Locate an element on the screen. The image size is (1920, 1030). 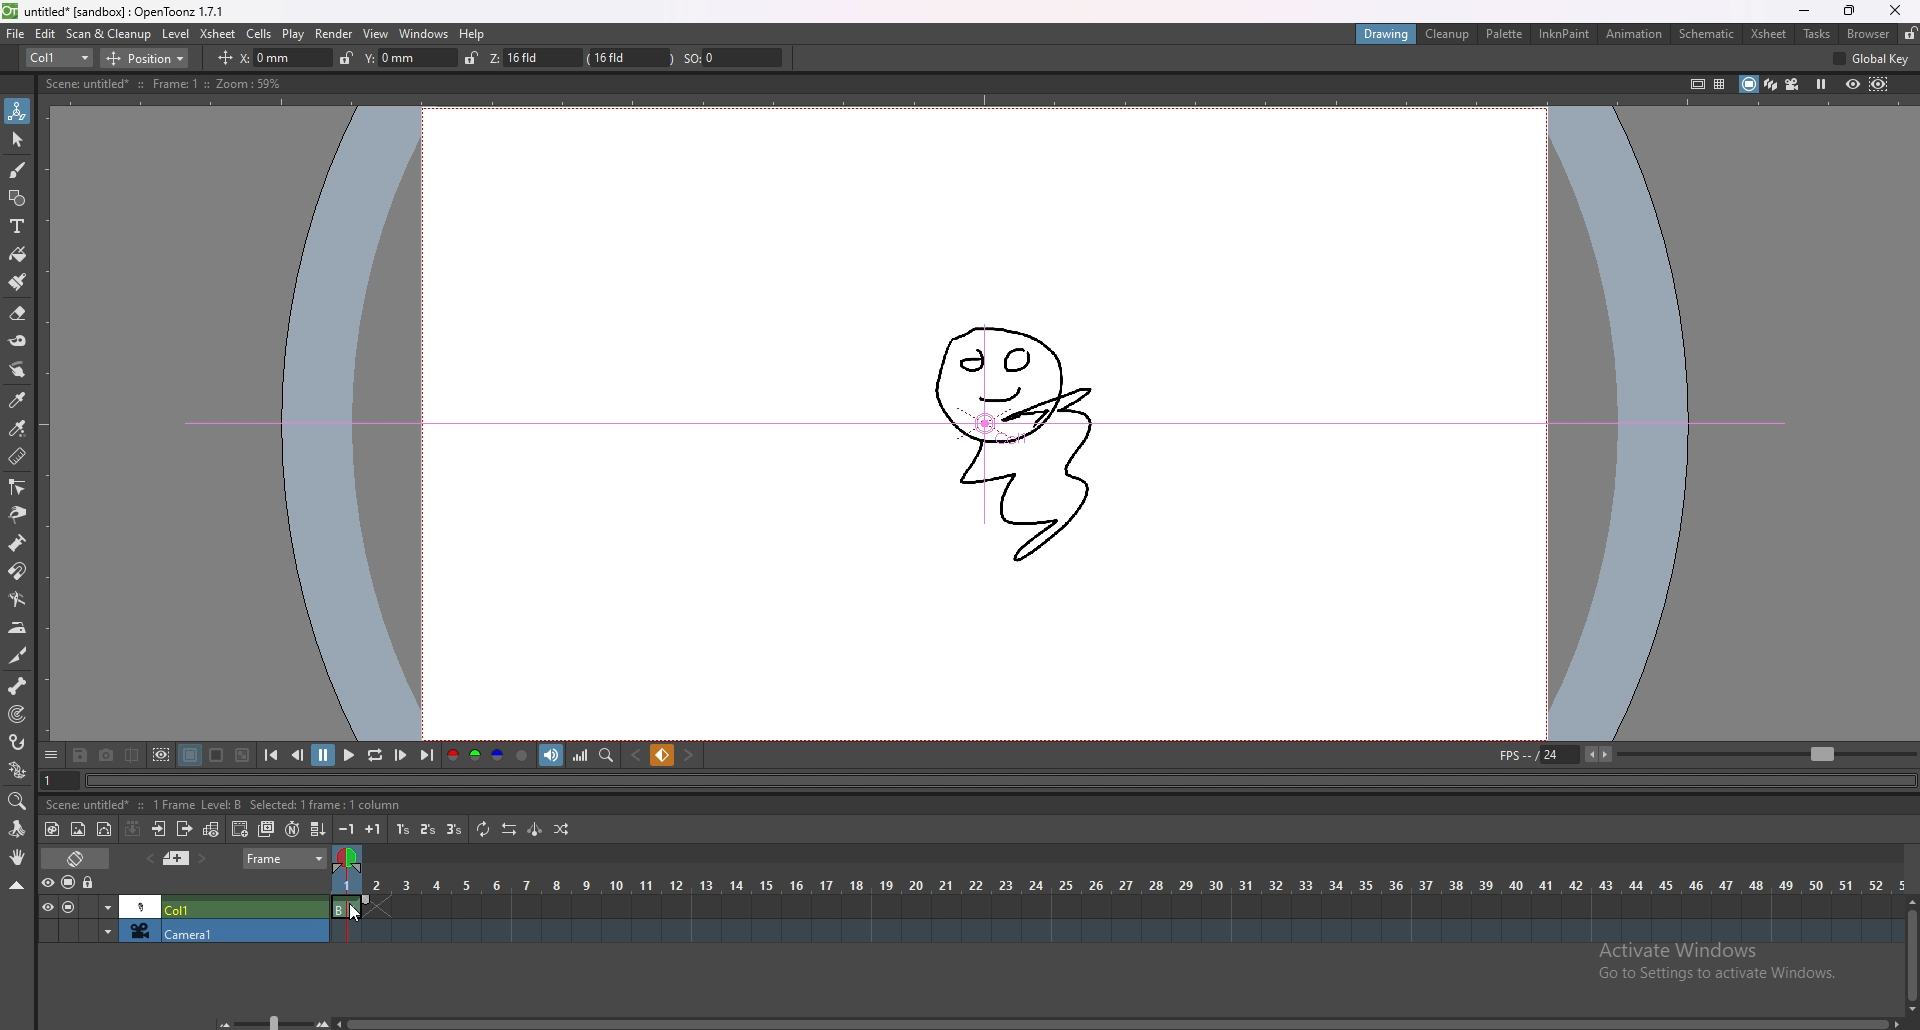
reframe on 2s is located at coordinates (427, 829).